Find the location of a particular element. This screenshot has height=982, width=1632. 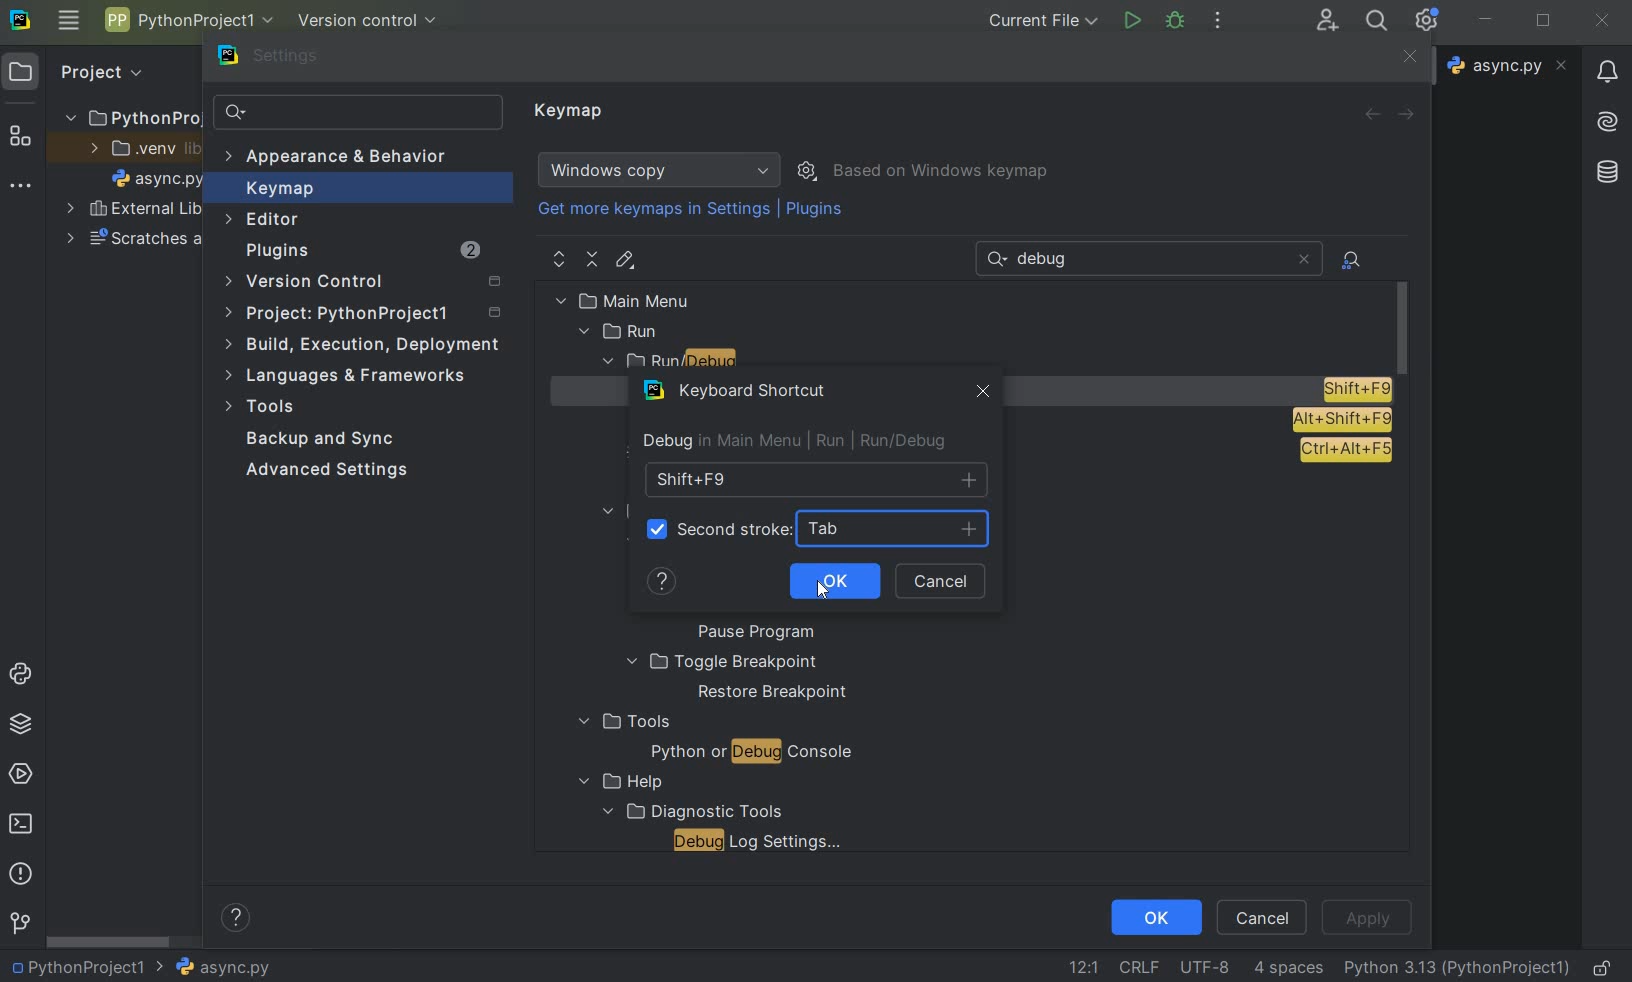

keymap is located at coordinates (571, 112).